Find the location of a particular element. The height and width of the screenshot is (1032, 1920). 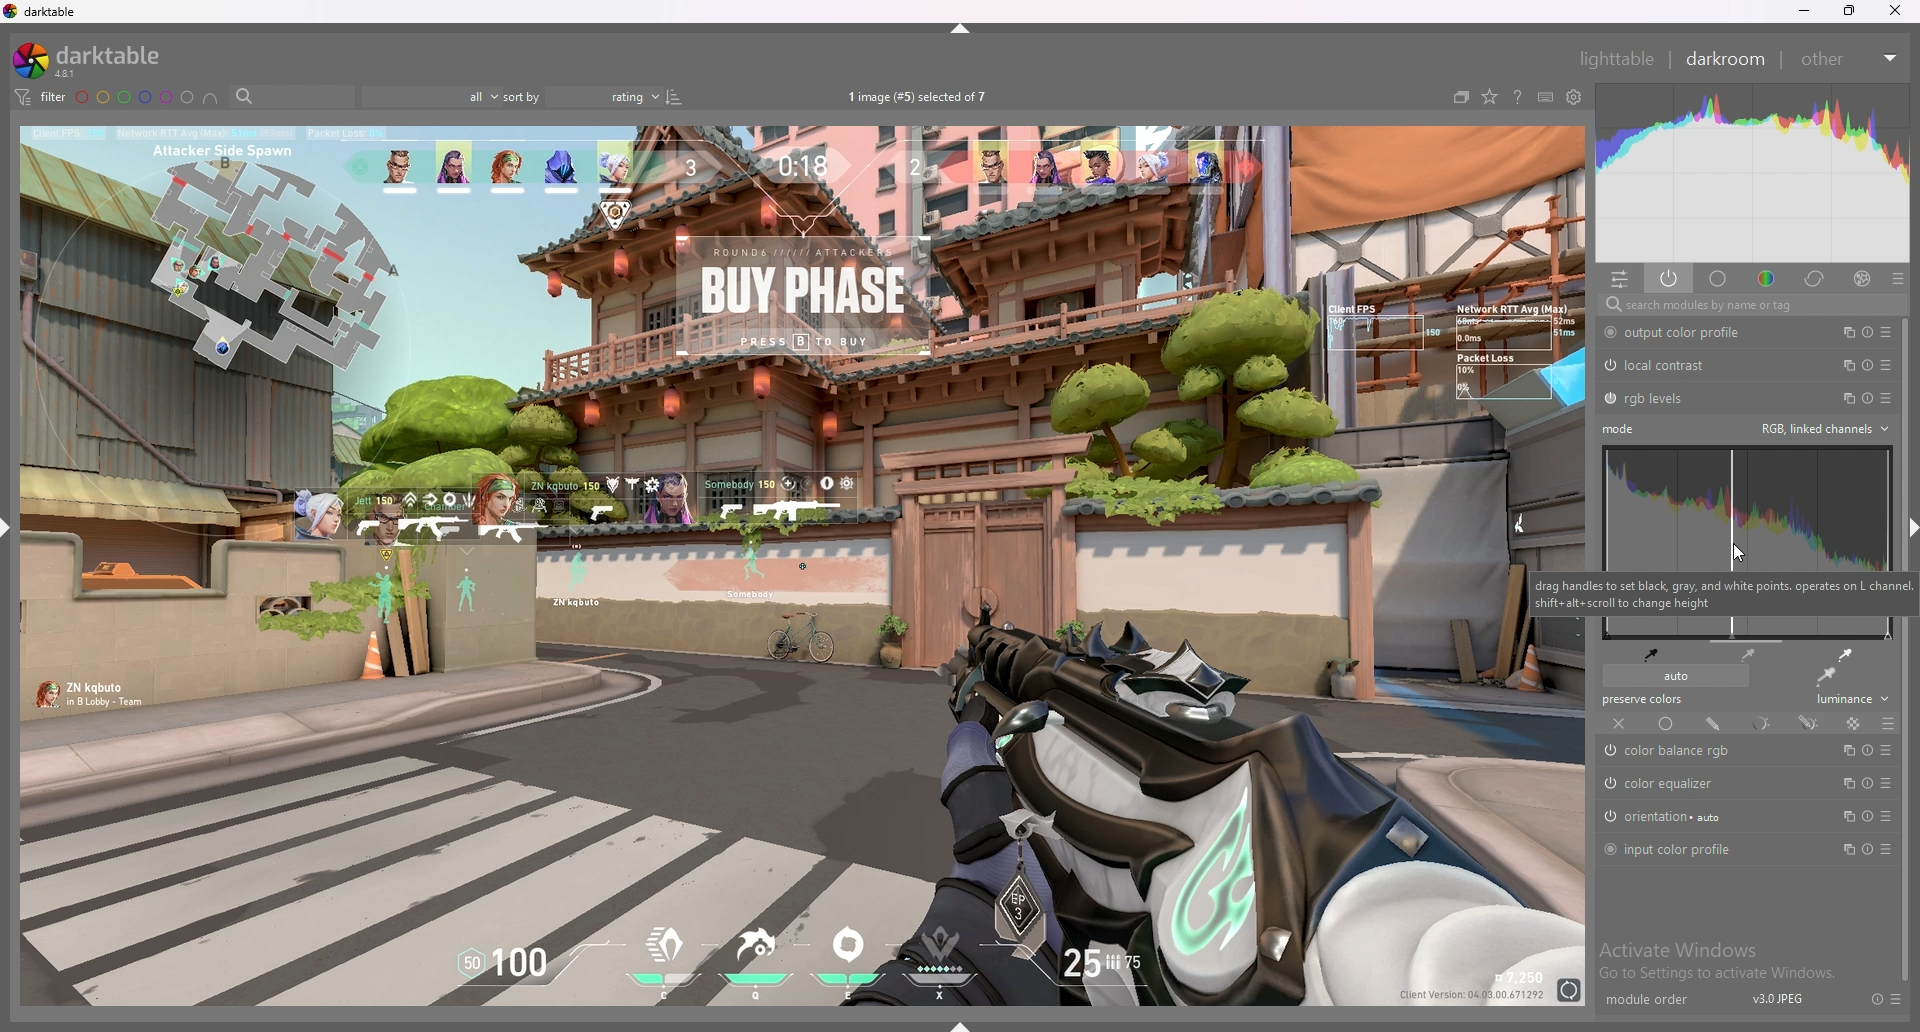

show global preferences is located at coordinates (1574, 98).